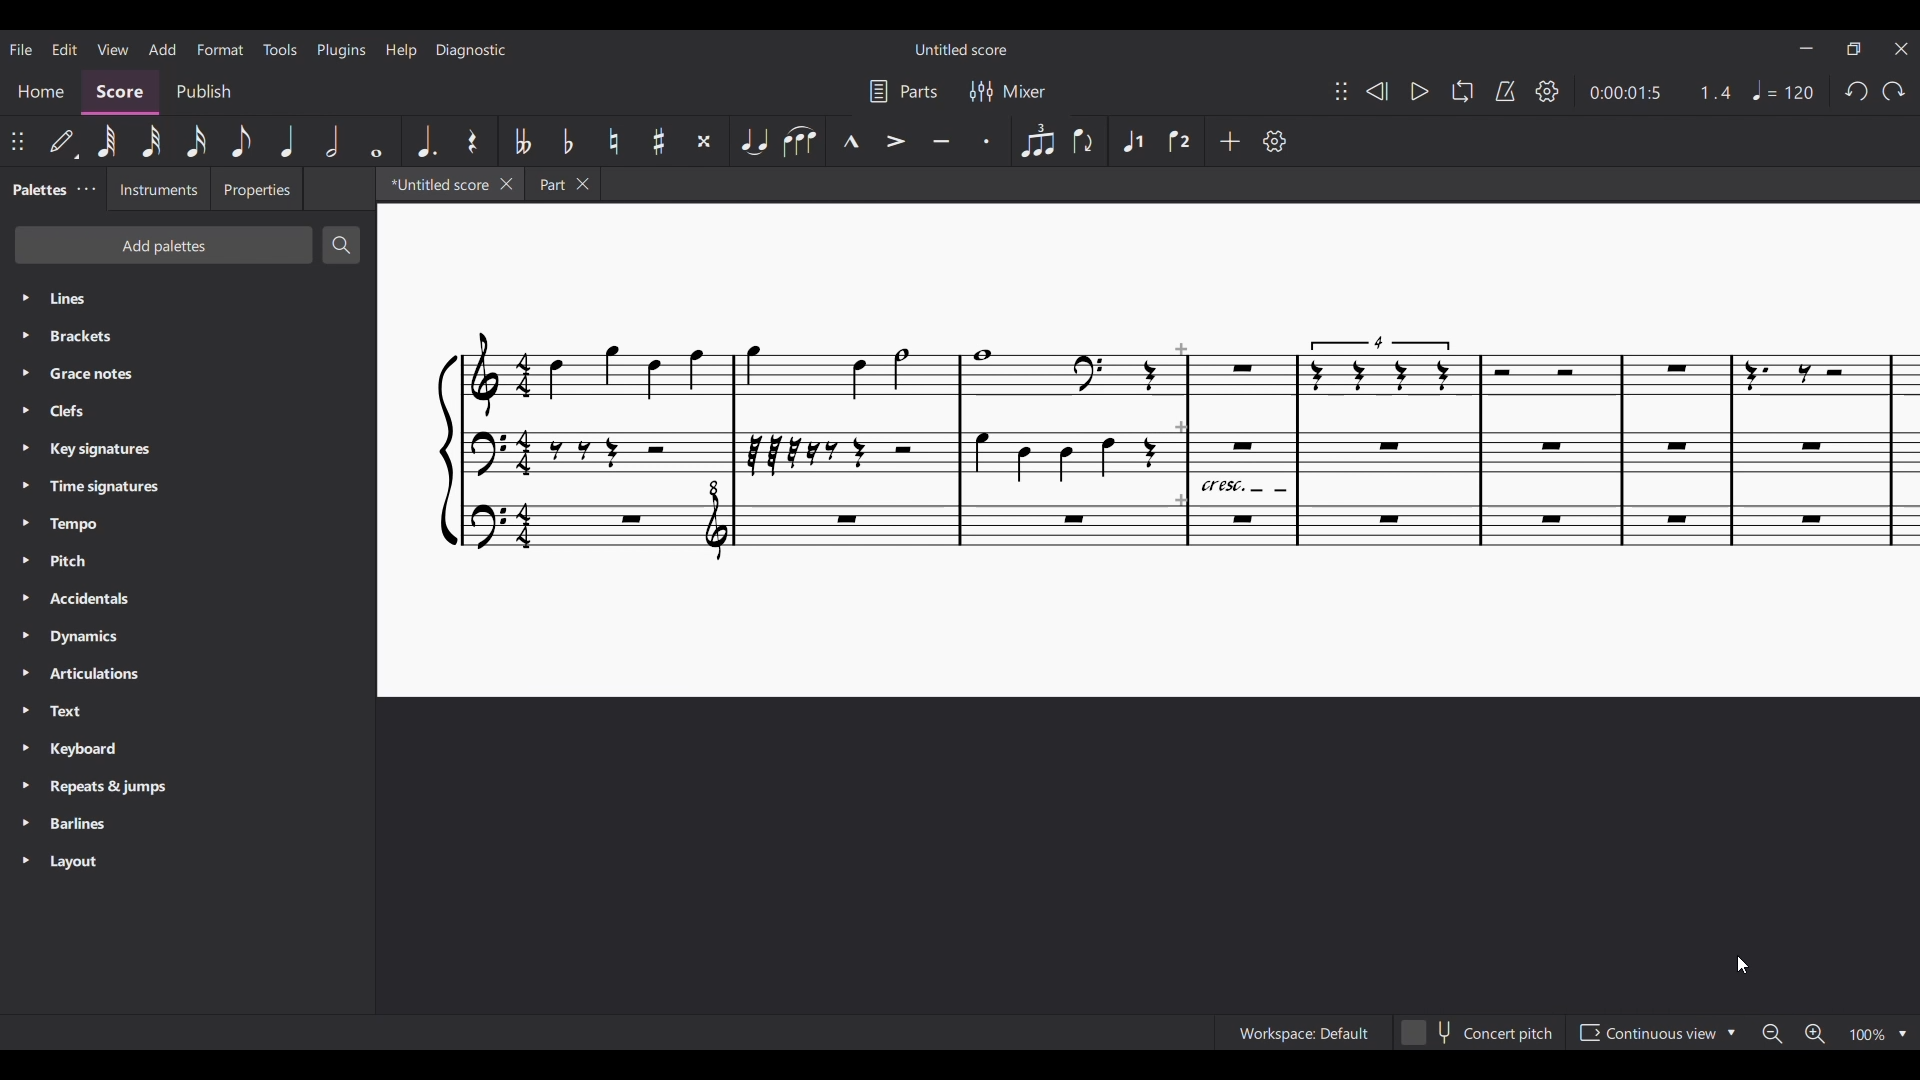 This screenshot has height=1080, width=1920. I want to click on Rest, so click(473, 140).